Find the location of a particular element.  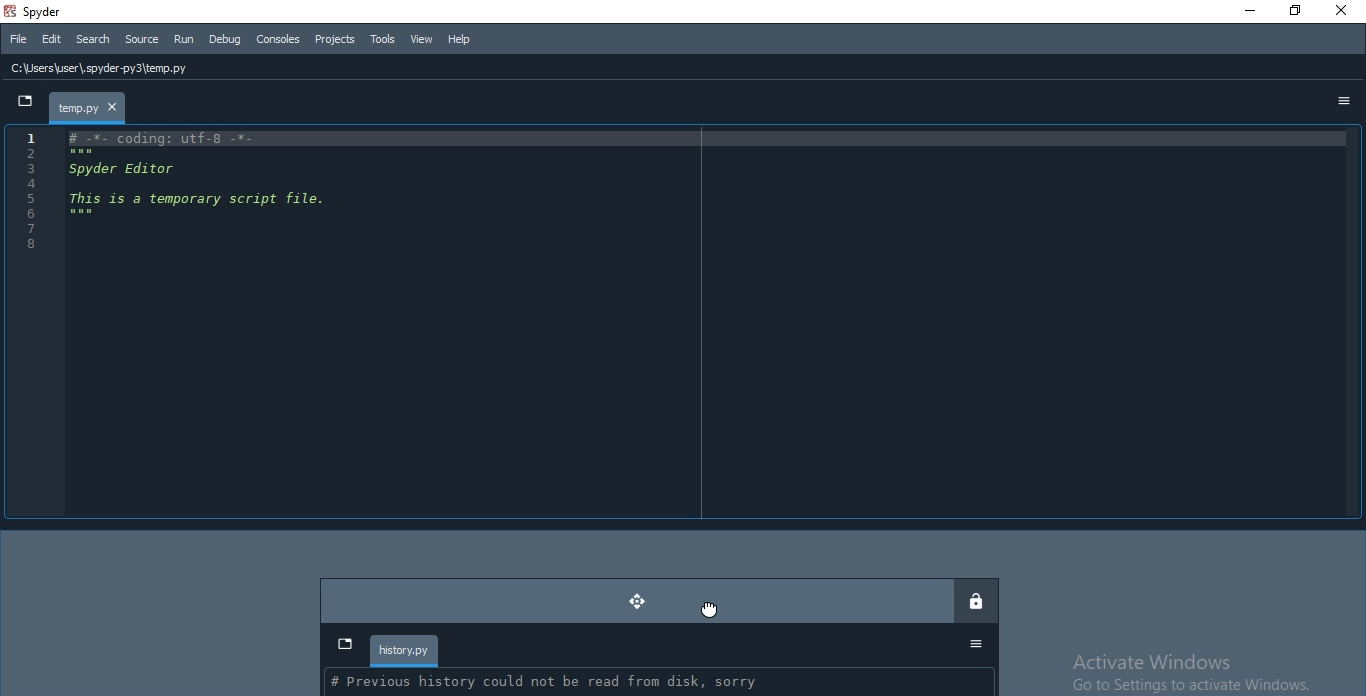

file tab is located at coordinates (86, 106).